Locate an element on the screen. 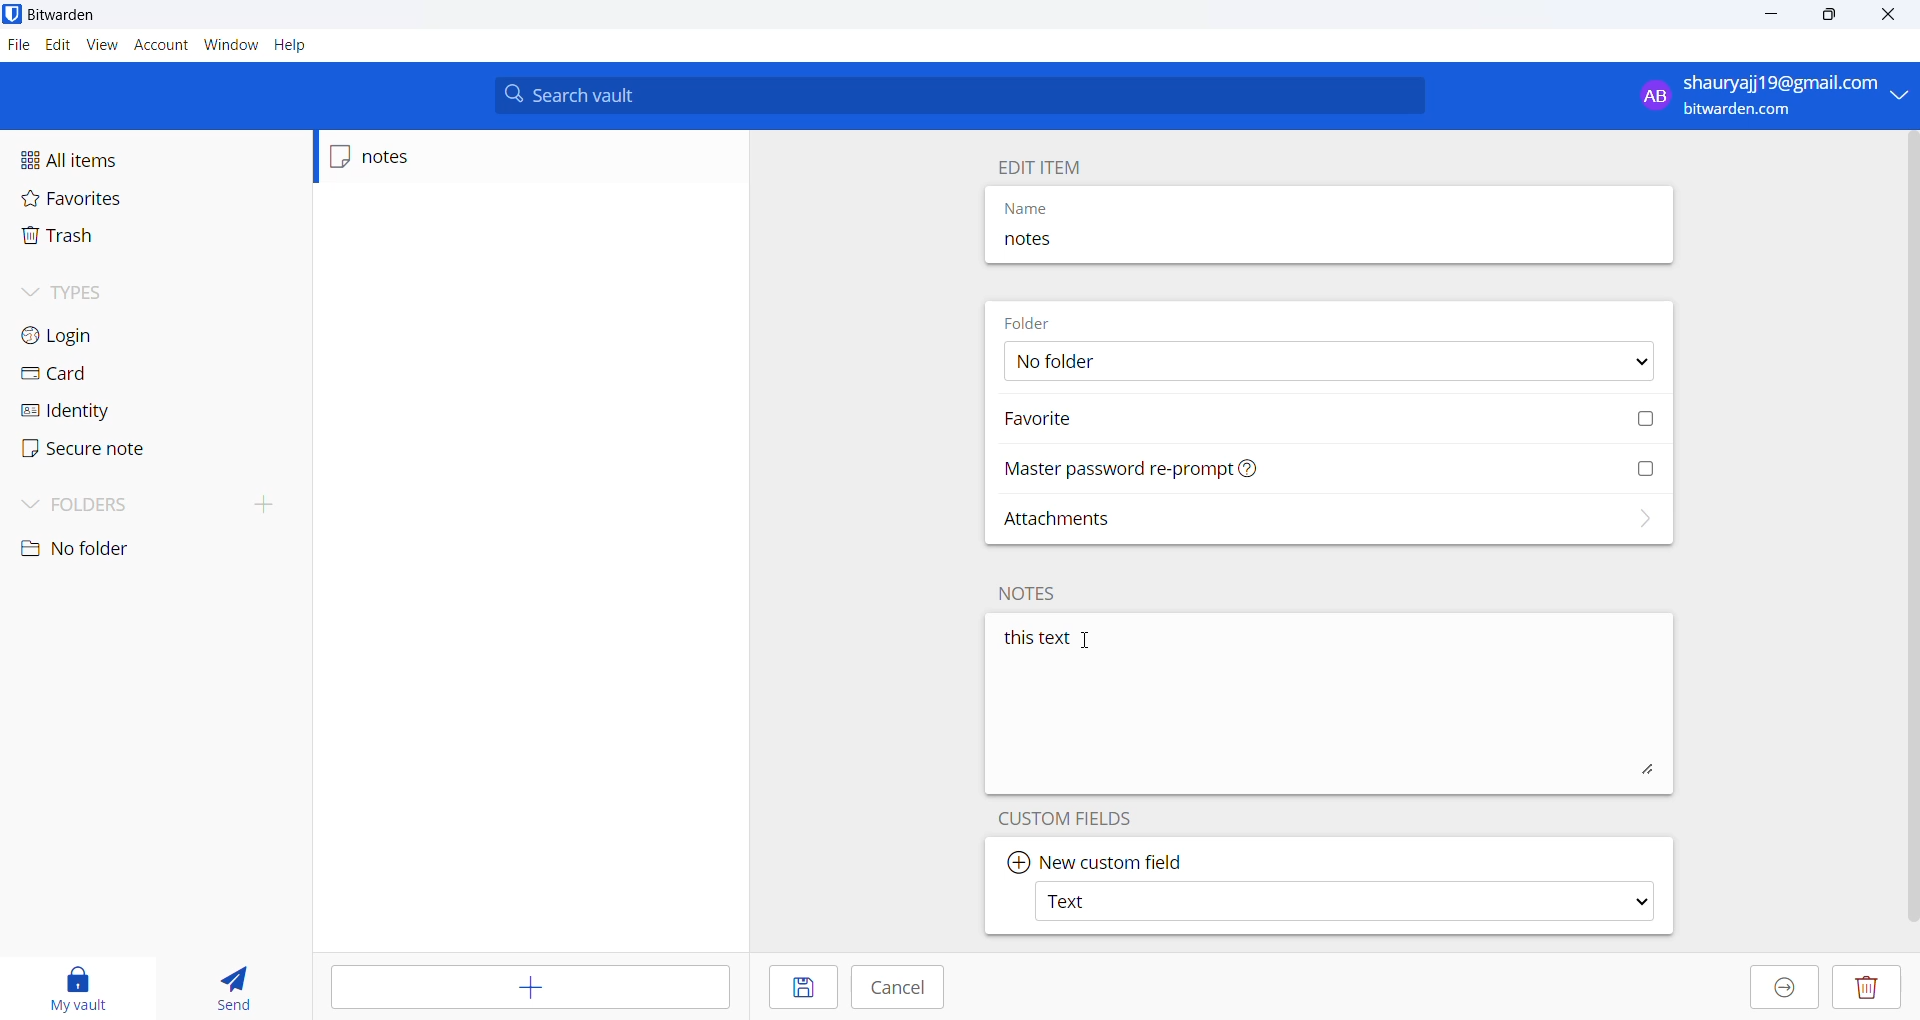 The height and width of the screenshot is (1020, 1920). account is located at coordinates (158, 45).